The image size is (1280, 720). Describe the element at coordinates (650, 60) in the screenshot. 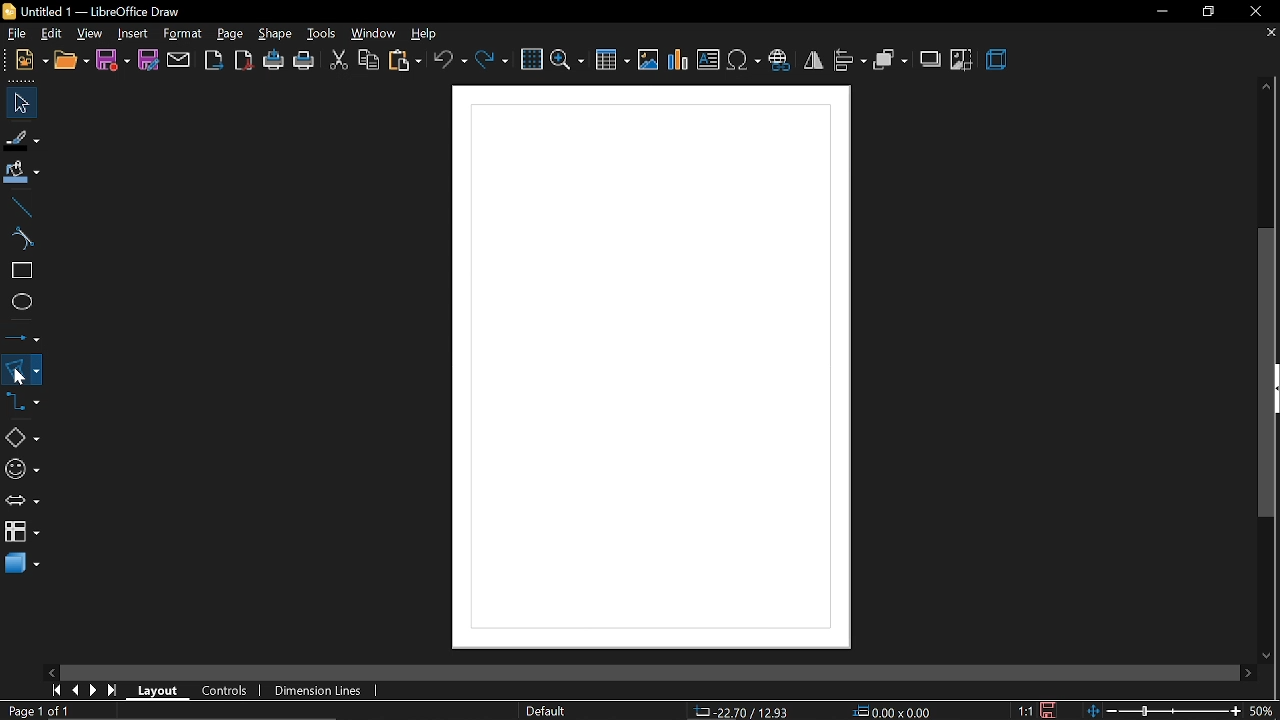

I see `insert image` at that location.